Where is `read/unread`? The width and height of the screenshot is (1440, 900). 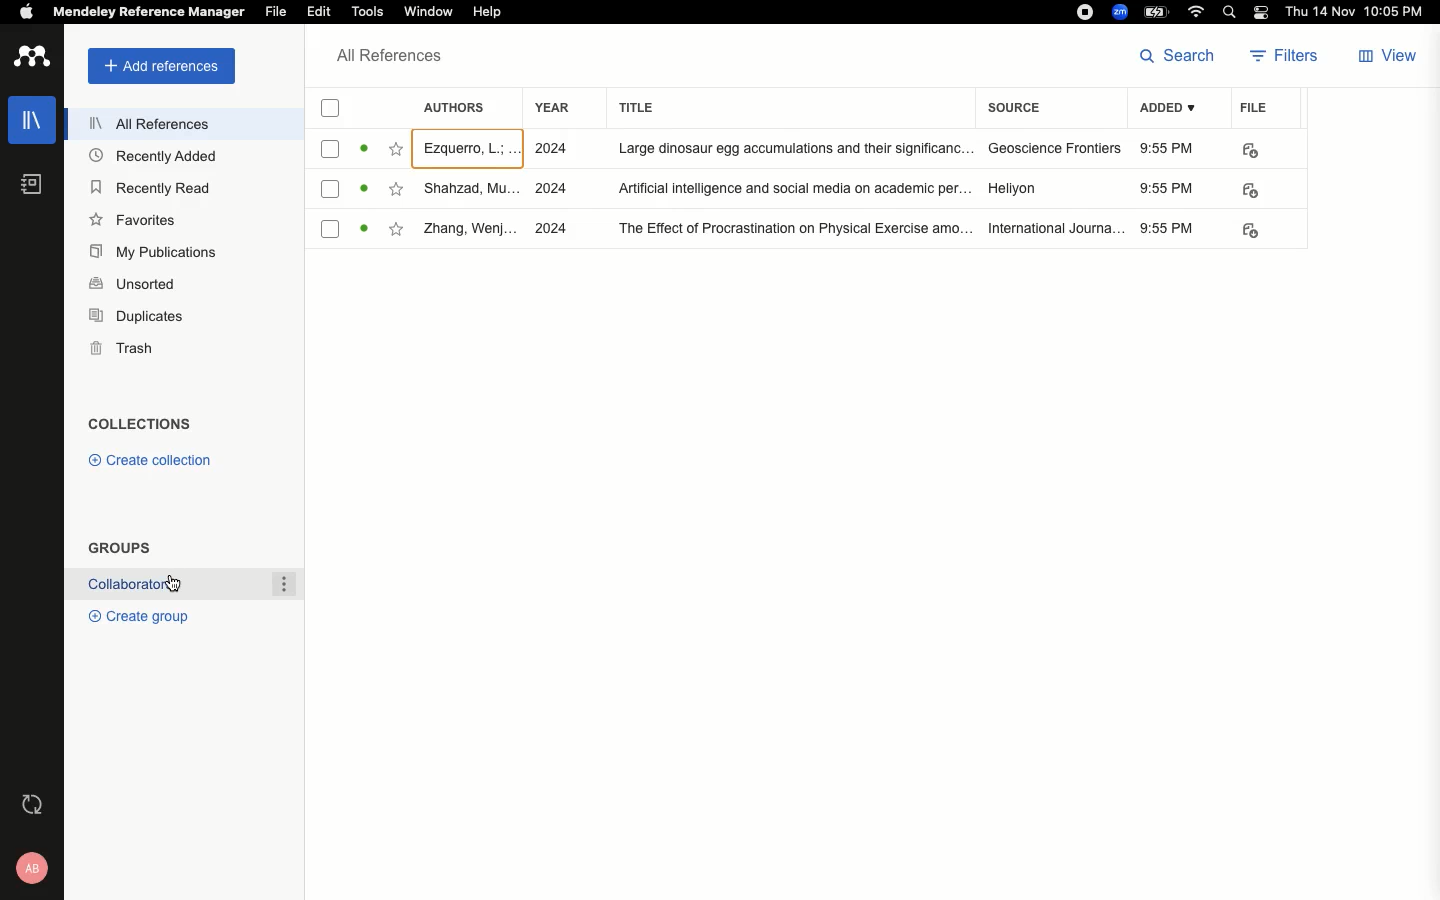 read/unread is located at coordinates (364, 188).